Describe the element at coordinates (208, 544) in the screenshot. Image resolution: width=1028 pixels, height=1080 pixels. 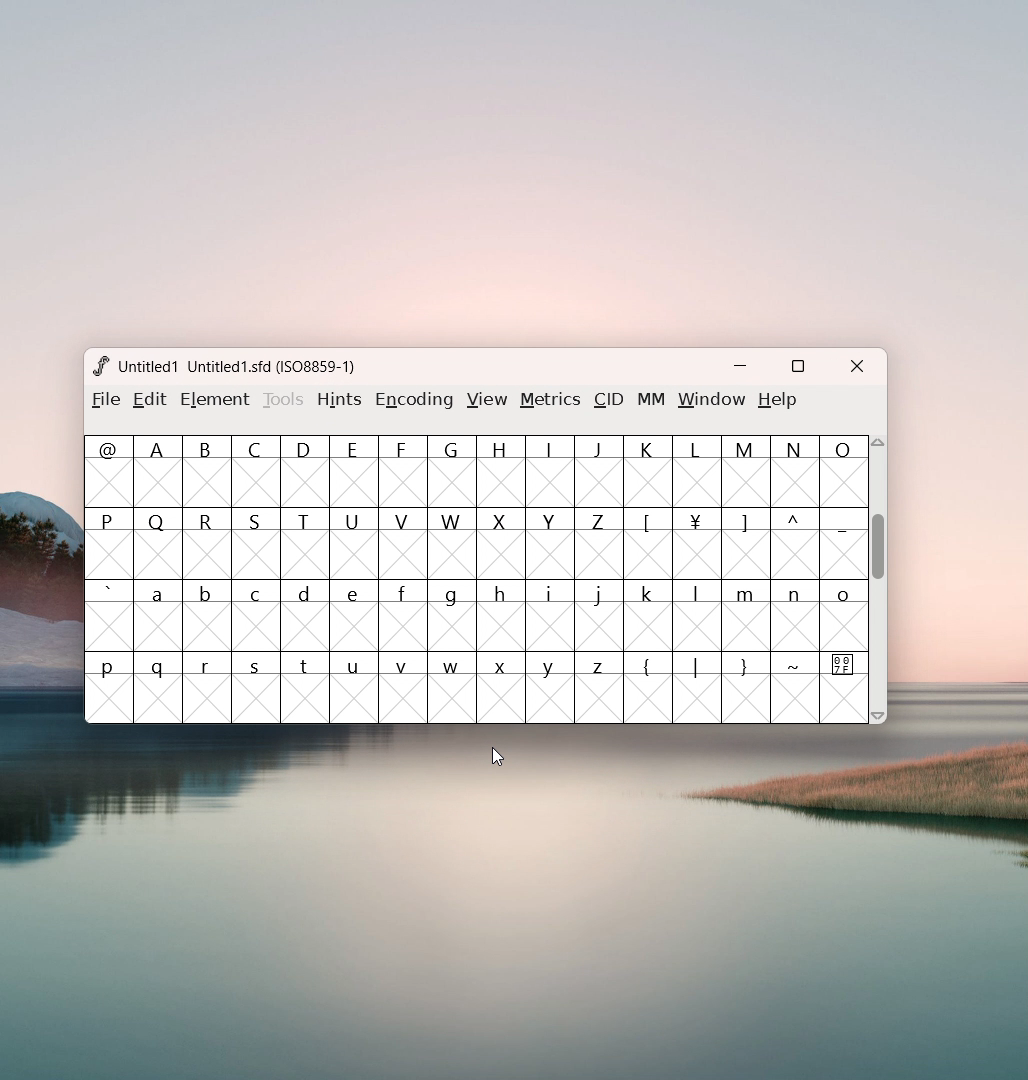
I see `R` at that location.